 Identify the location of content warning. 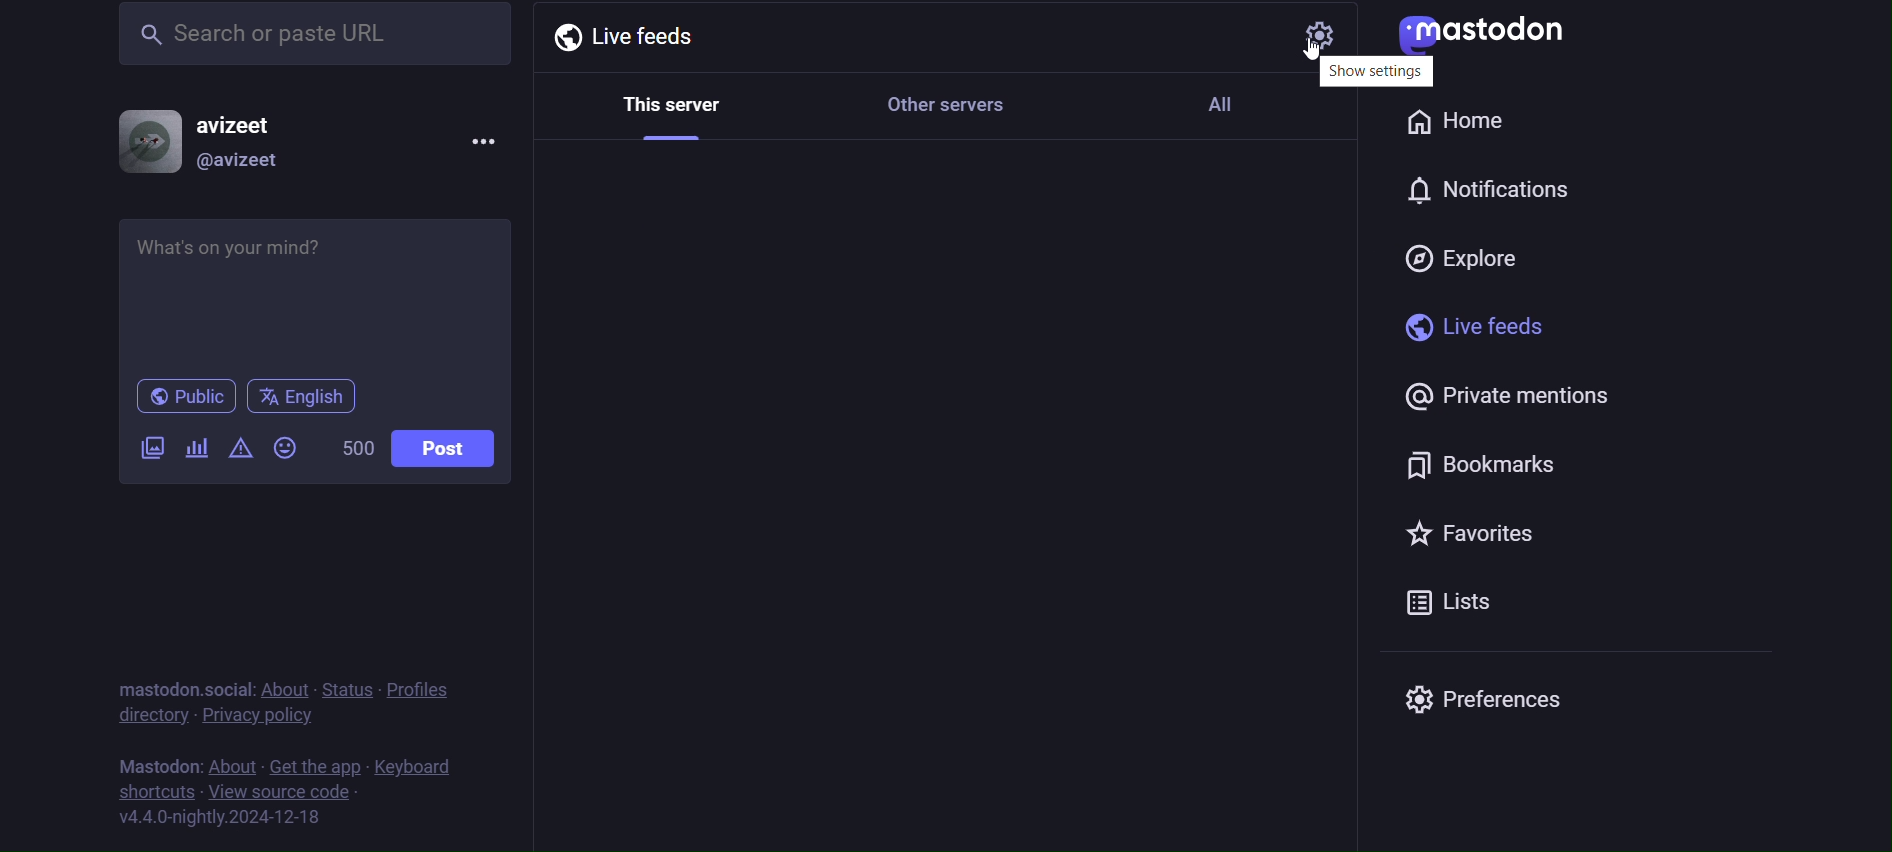
(242, 452).